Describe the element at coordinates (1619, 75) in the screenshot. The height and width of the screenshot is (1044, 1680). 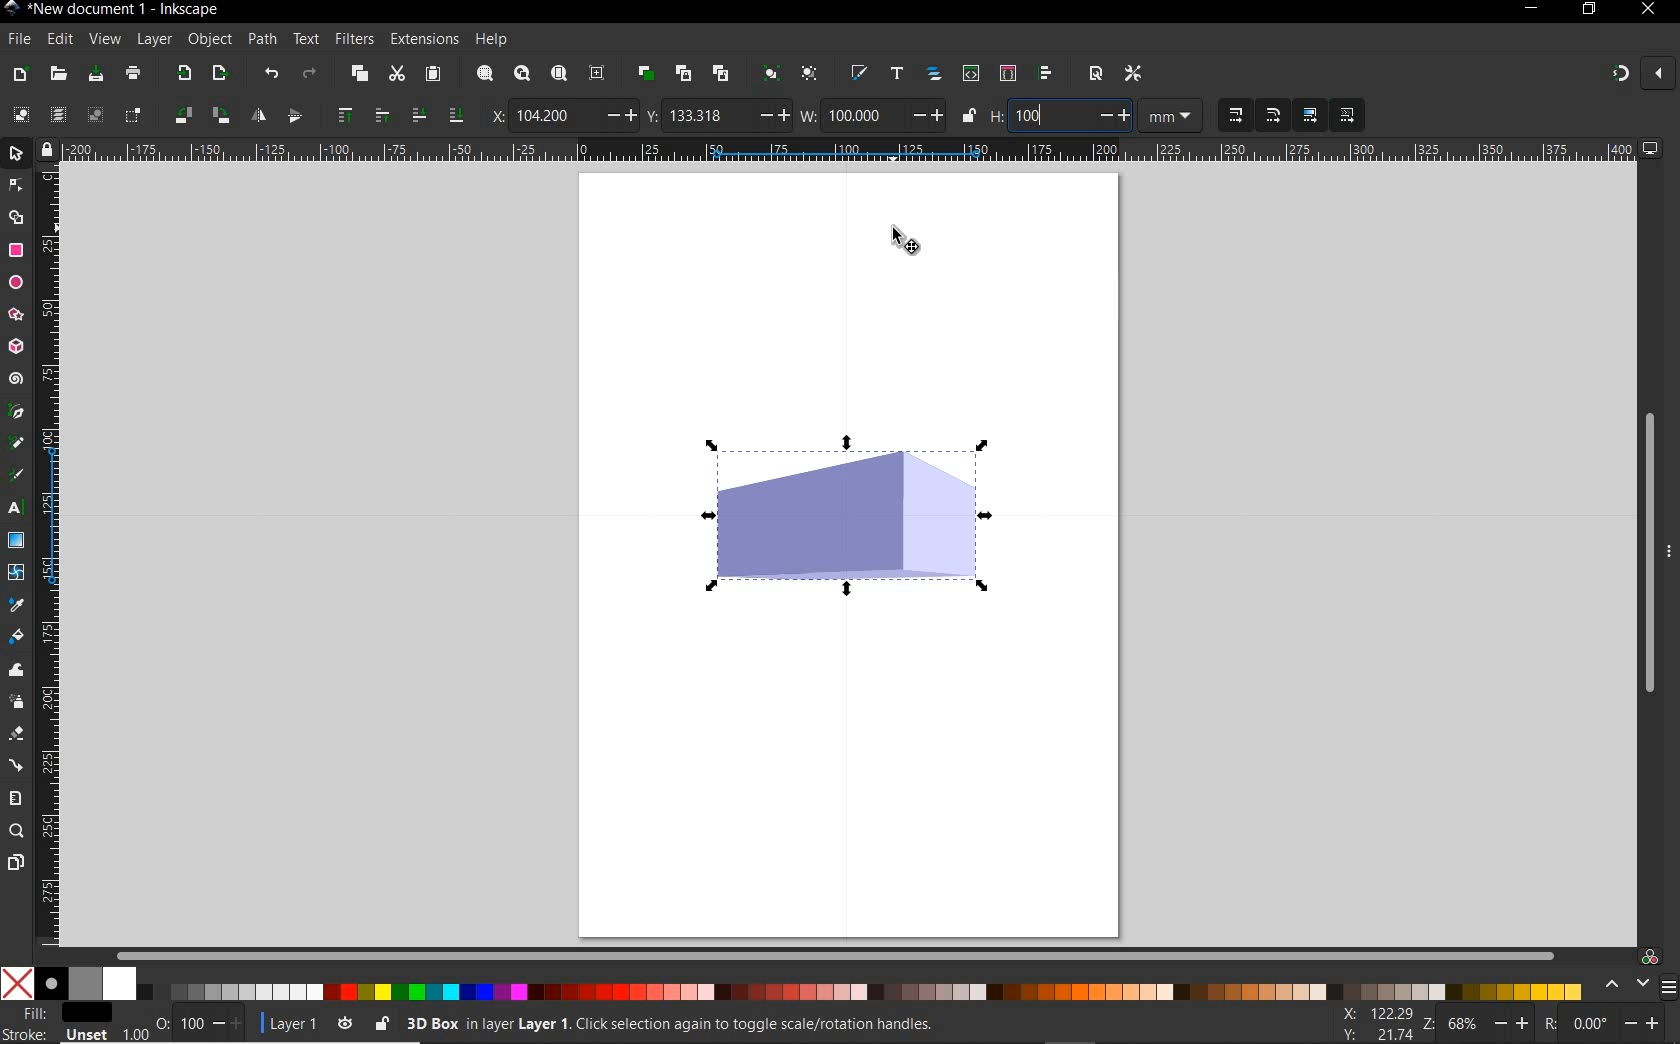
I see `enable snapping` at that location.